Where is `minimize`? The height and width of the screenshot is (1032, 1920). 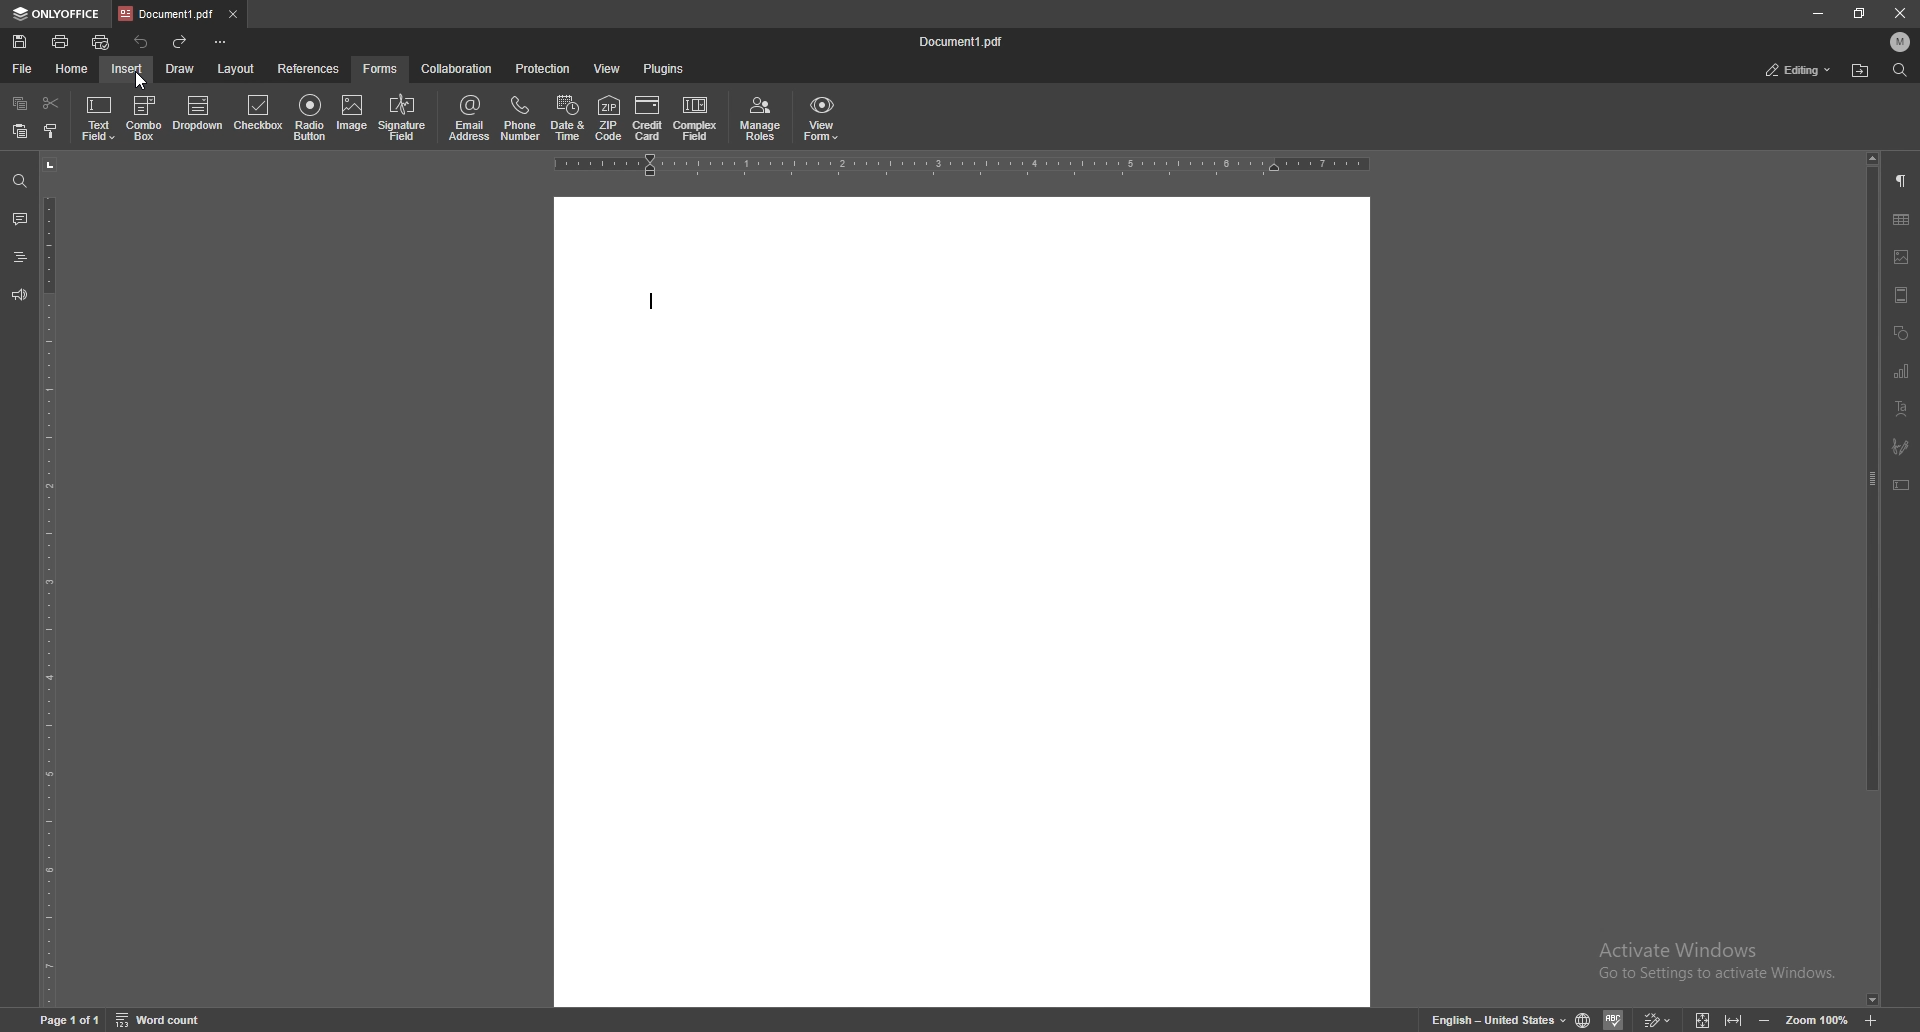
minimize is located at coordinates (1818, 12).